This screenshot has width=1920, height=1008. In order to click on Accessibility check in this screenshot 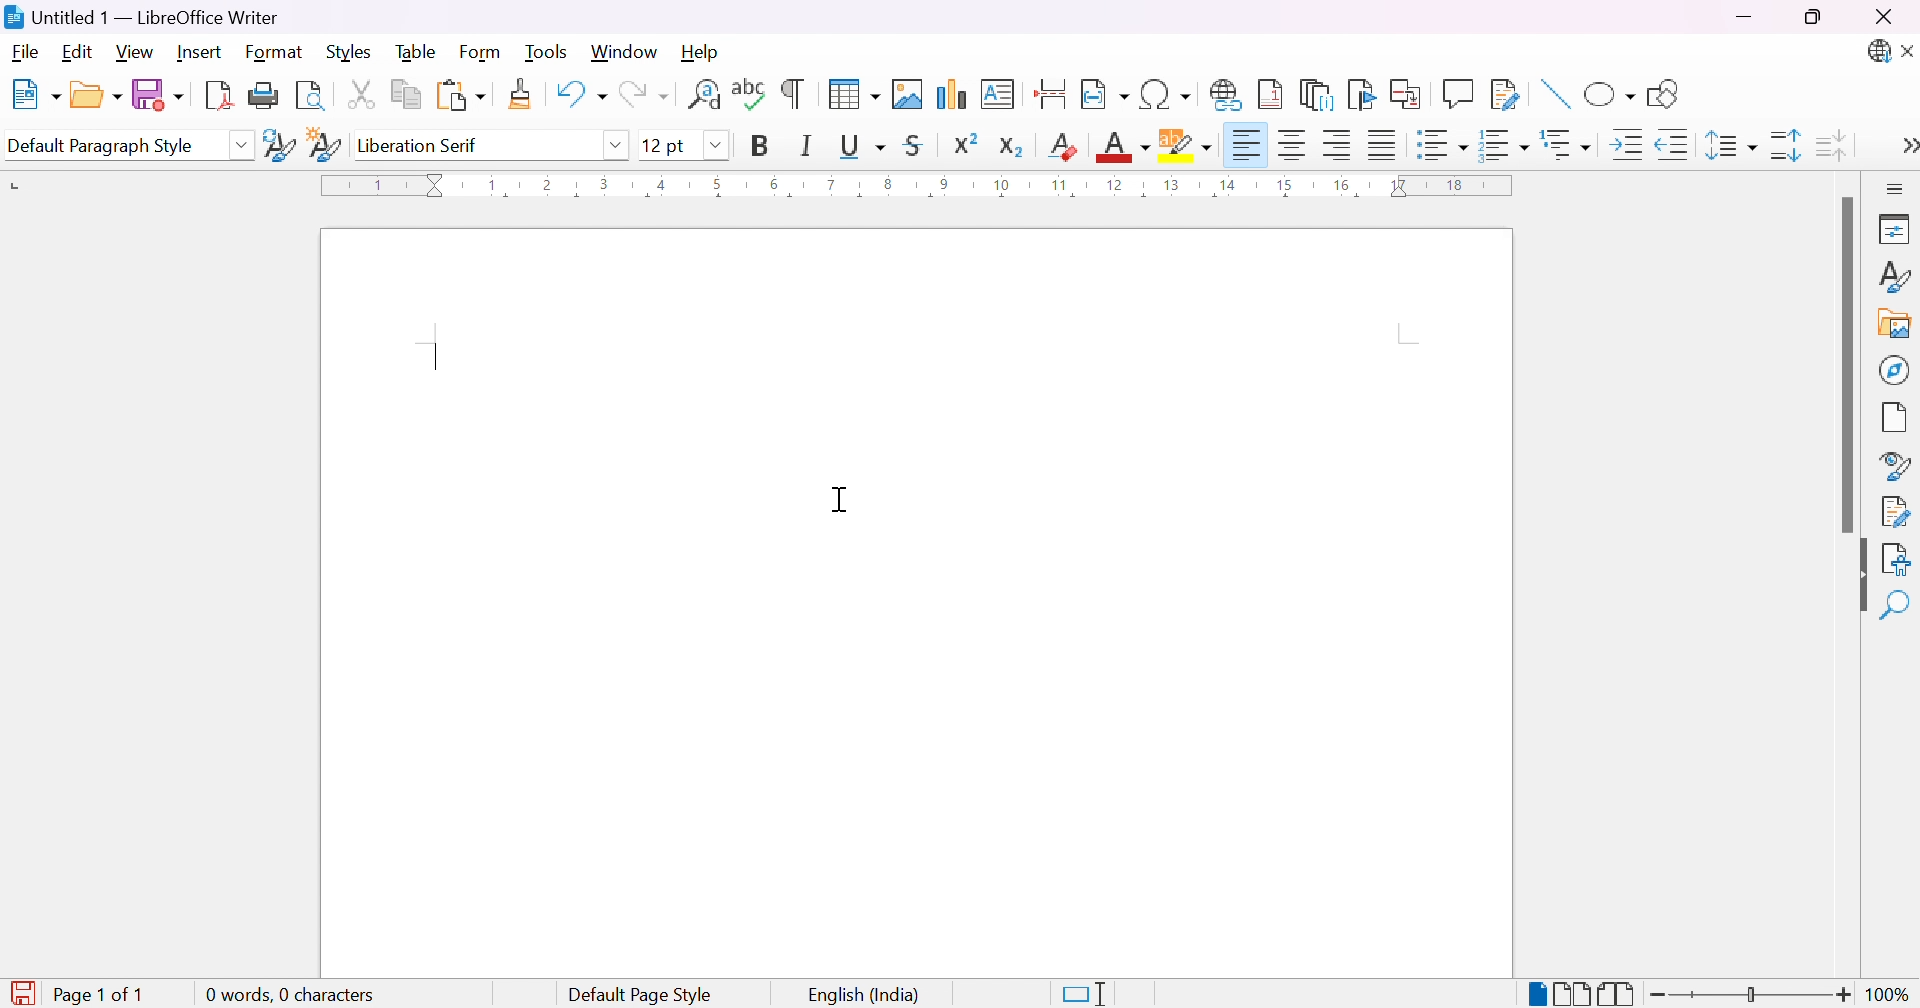, I will do `click(1895, 558)`.